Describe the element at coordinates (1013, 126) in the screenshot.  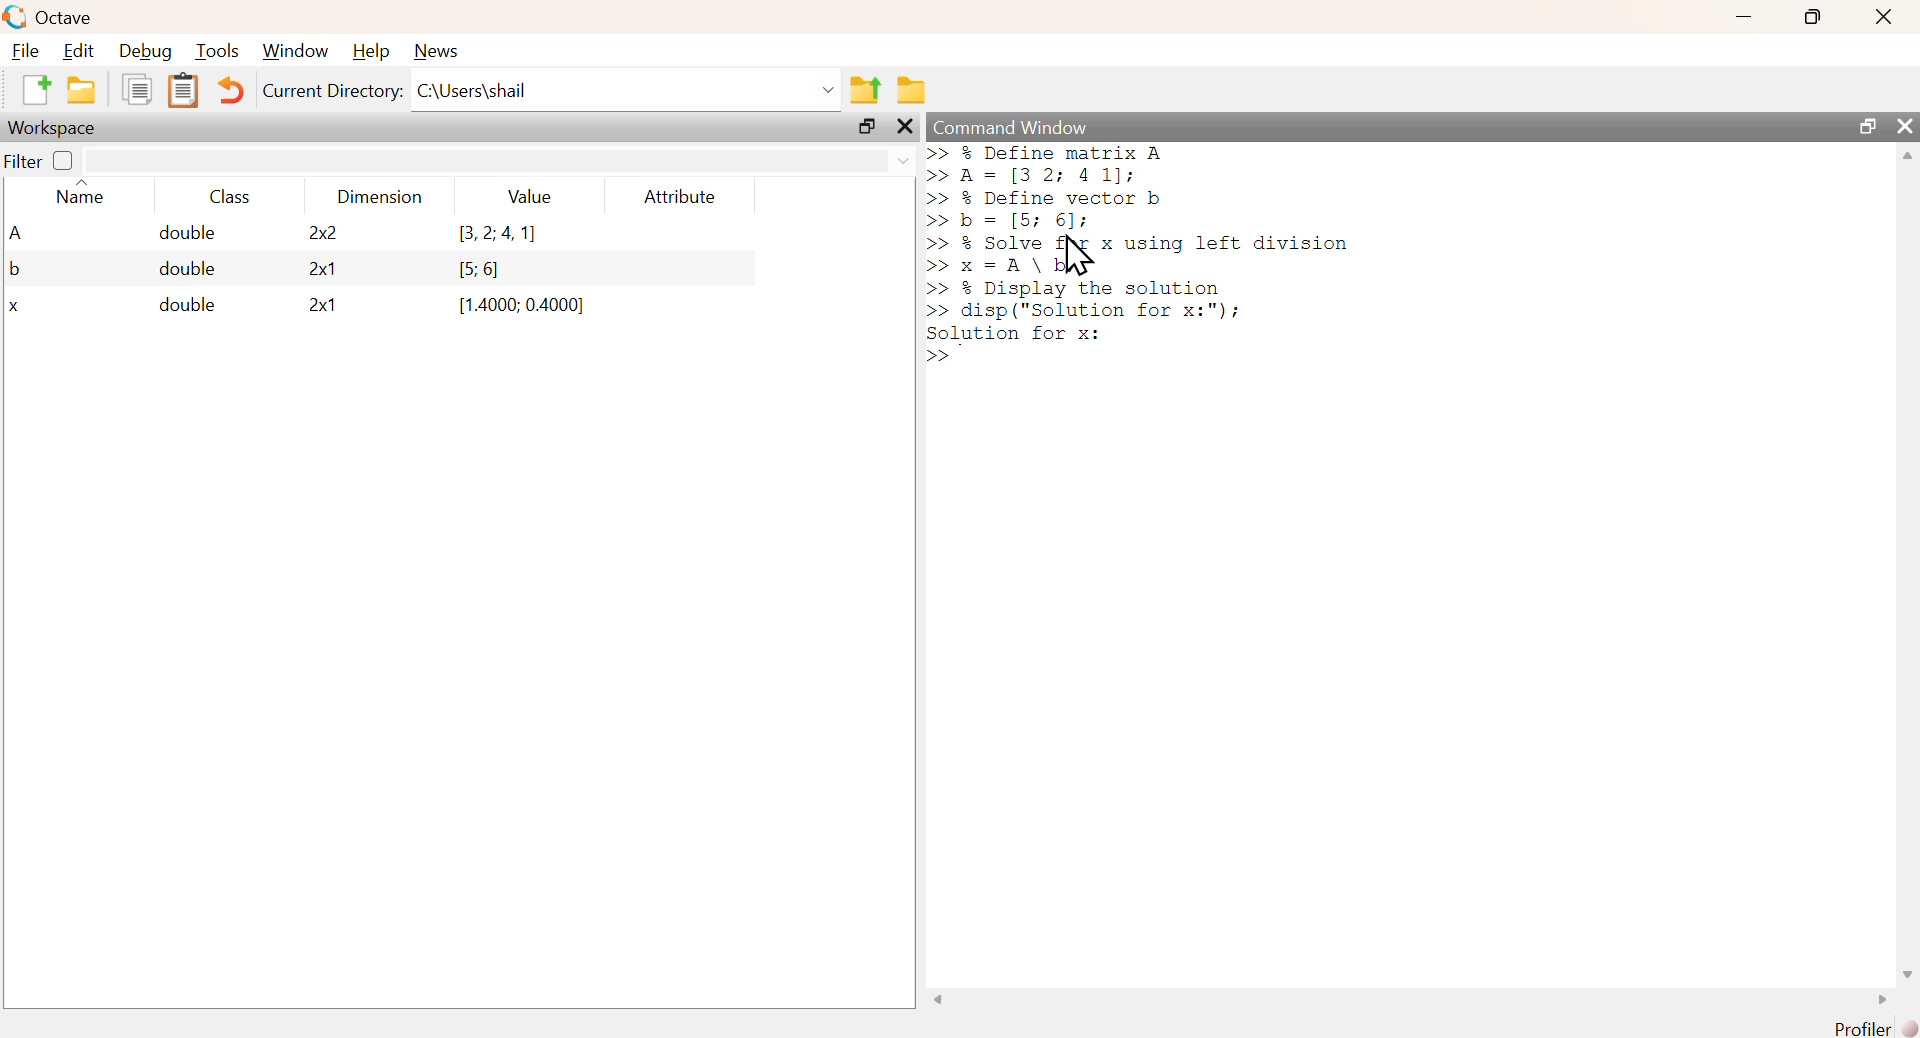
I see `command window` at that location.